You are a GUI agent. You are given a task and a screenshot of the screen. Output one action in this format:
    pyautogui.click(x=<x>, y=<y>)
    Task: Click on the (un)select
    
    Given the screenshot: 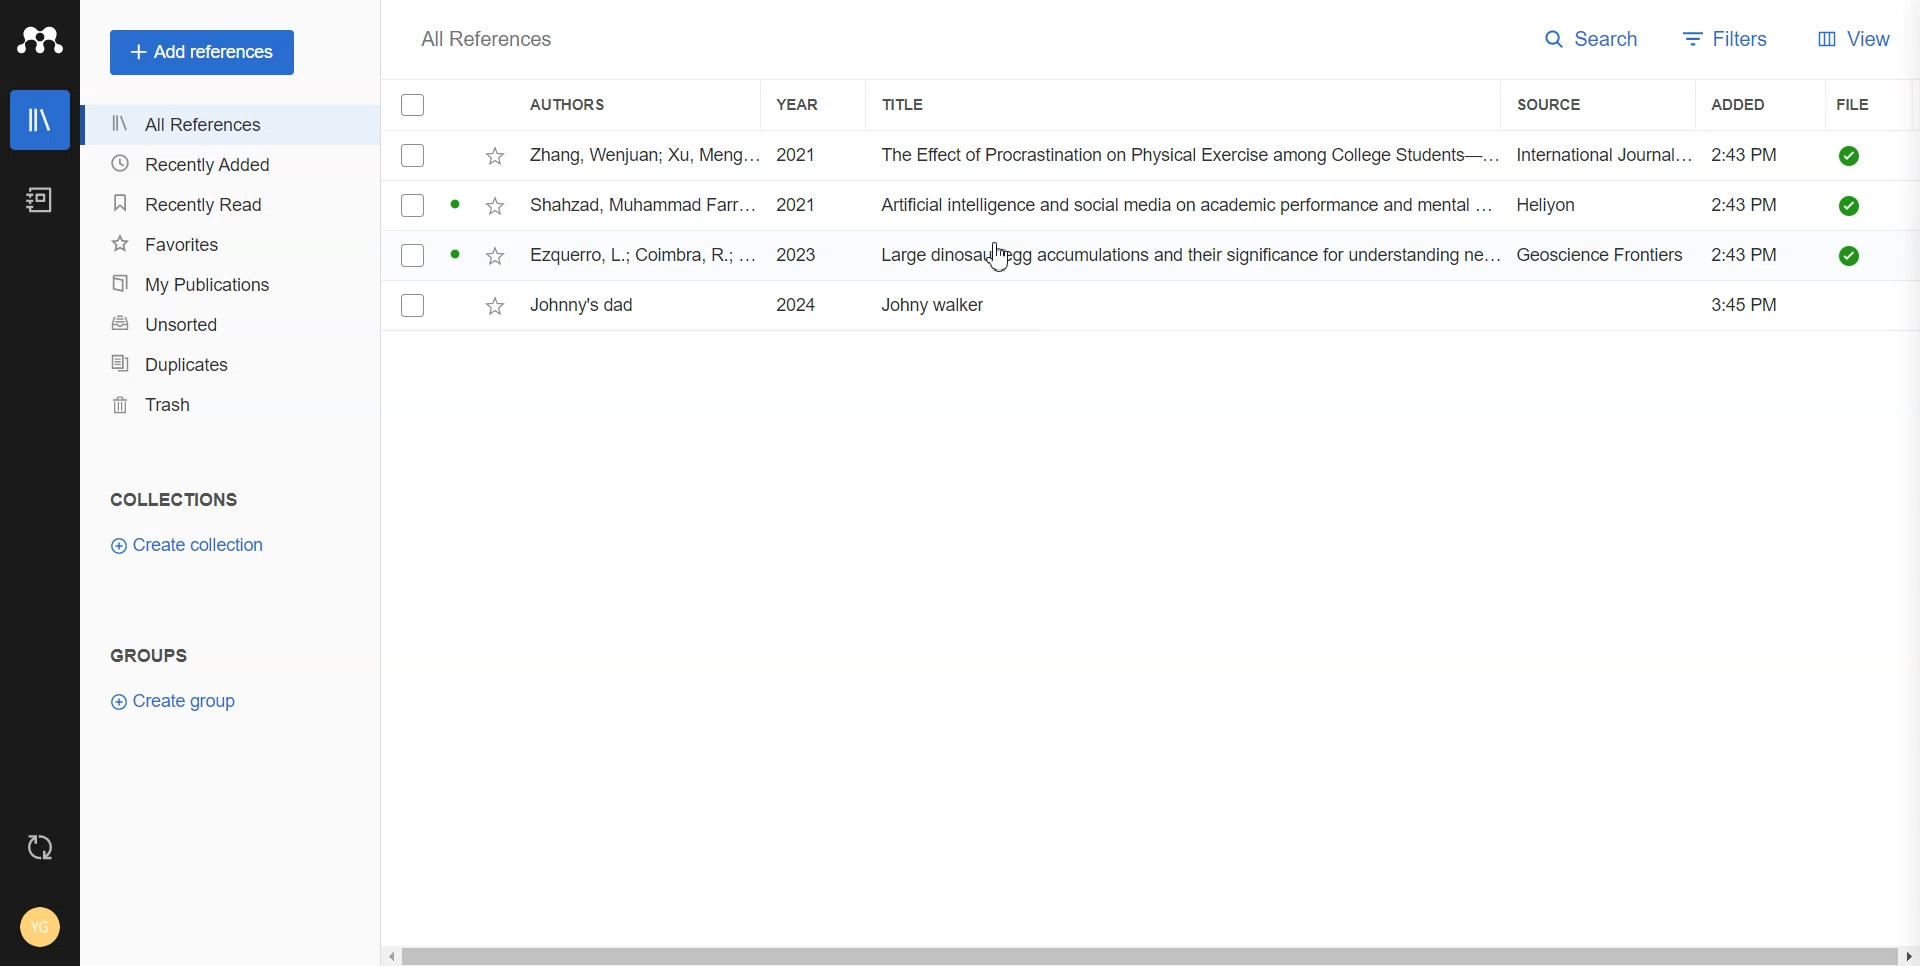 What is the action you would take?
    pyautogui.click(x=412, y=205)
    